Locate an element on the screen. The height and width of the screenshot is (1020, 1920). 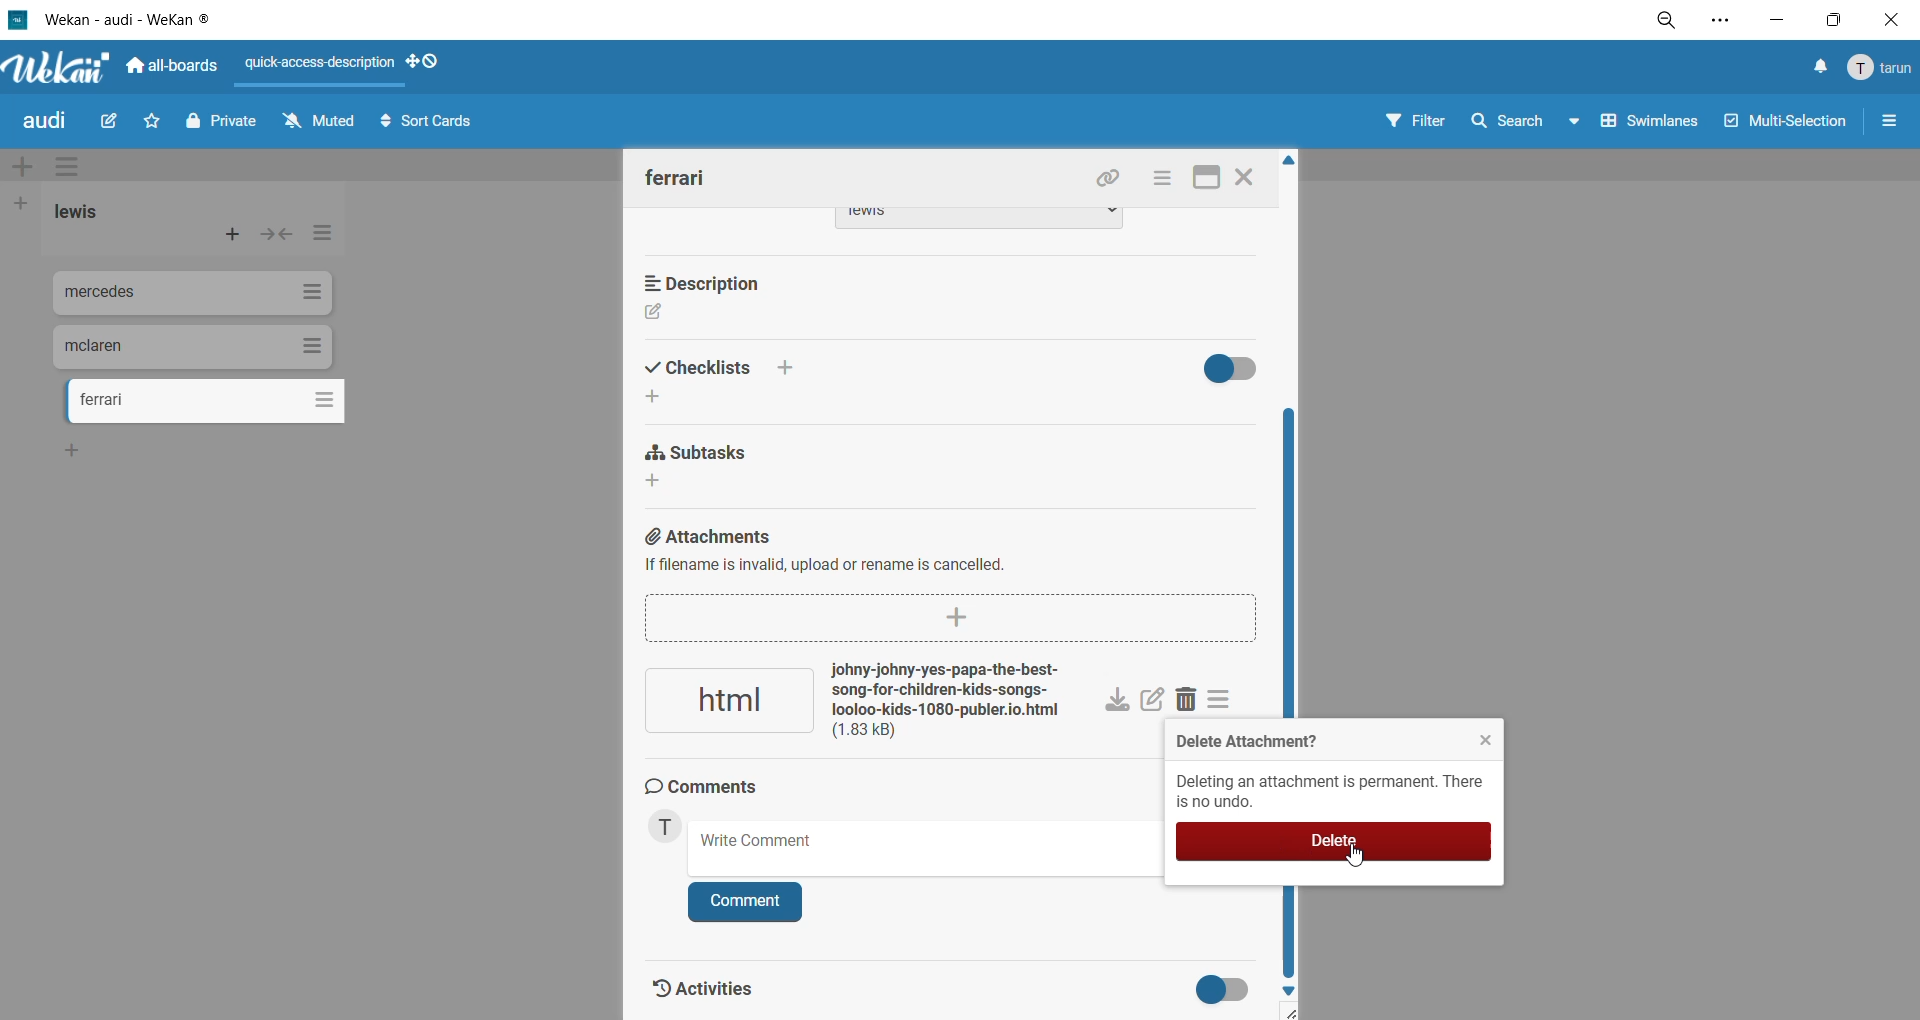
swimlanes is located at coordinates (1645, 128).